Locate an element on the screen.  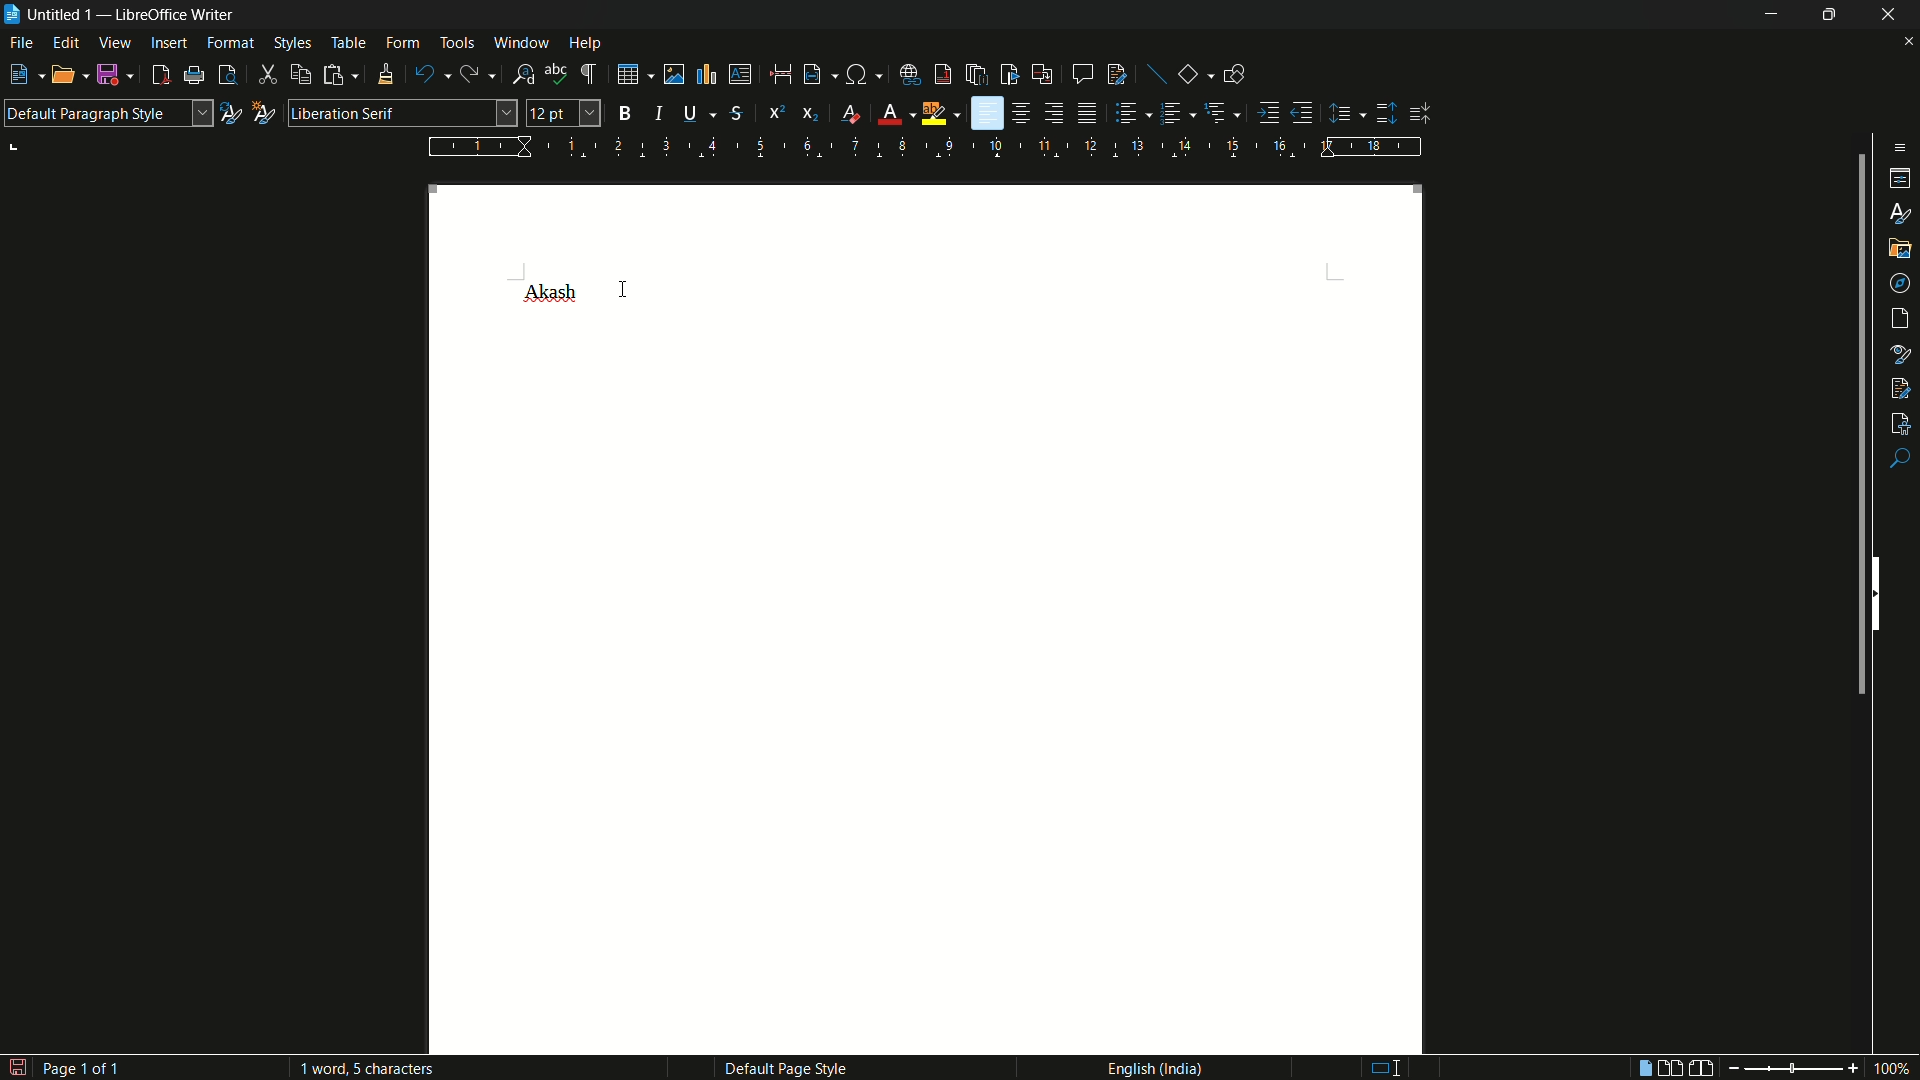
zoom in is located at coordinates (1851, 1068).